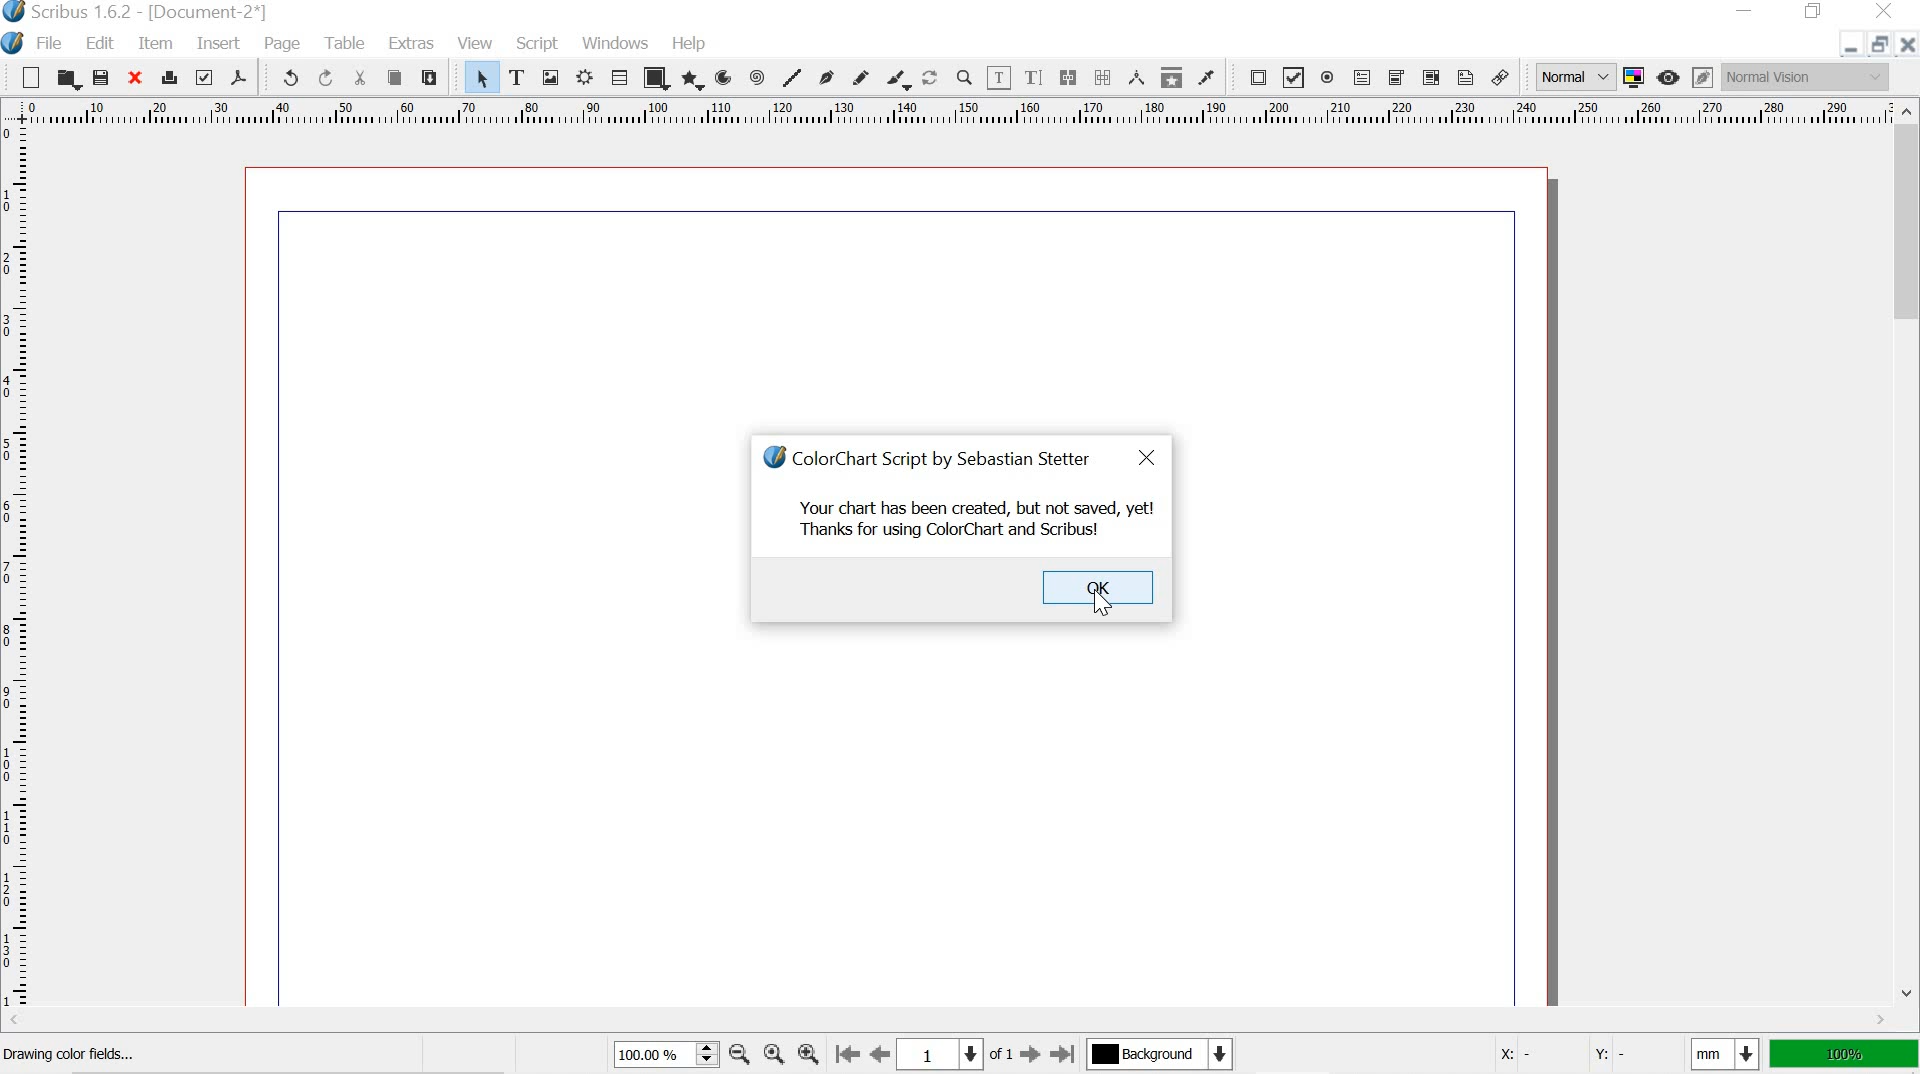 The height and width of the screenshot is (1074, 1920). Describe the element at coordinates (14, 13) in the screenshot. I see `scribus logo` at that location.